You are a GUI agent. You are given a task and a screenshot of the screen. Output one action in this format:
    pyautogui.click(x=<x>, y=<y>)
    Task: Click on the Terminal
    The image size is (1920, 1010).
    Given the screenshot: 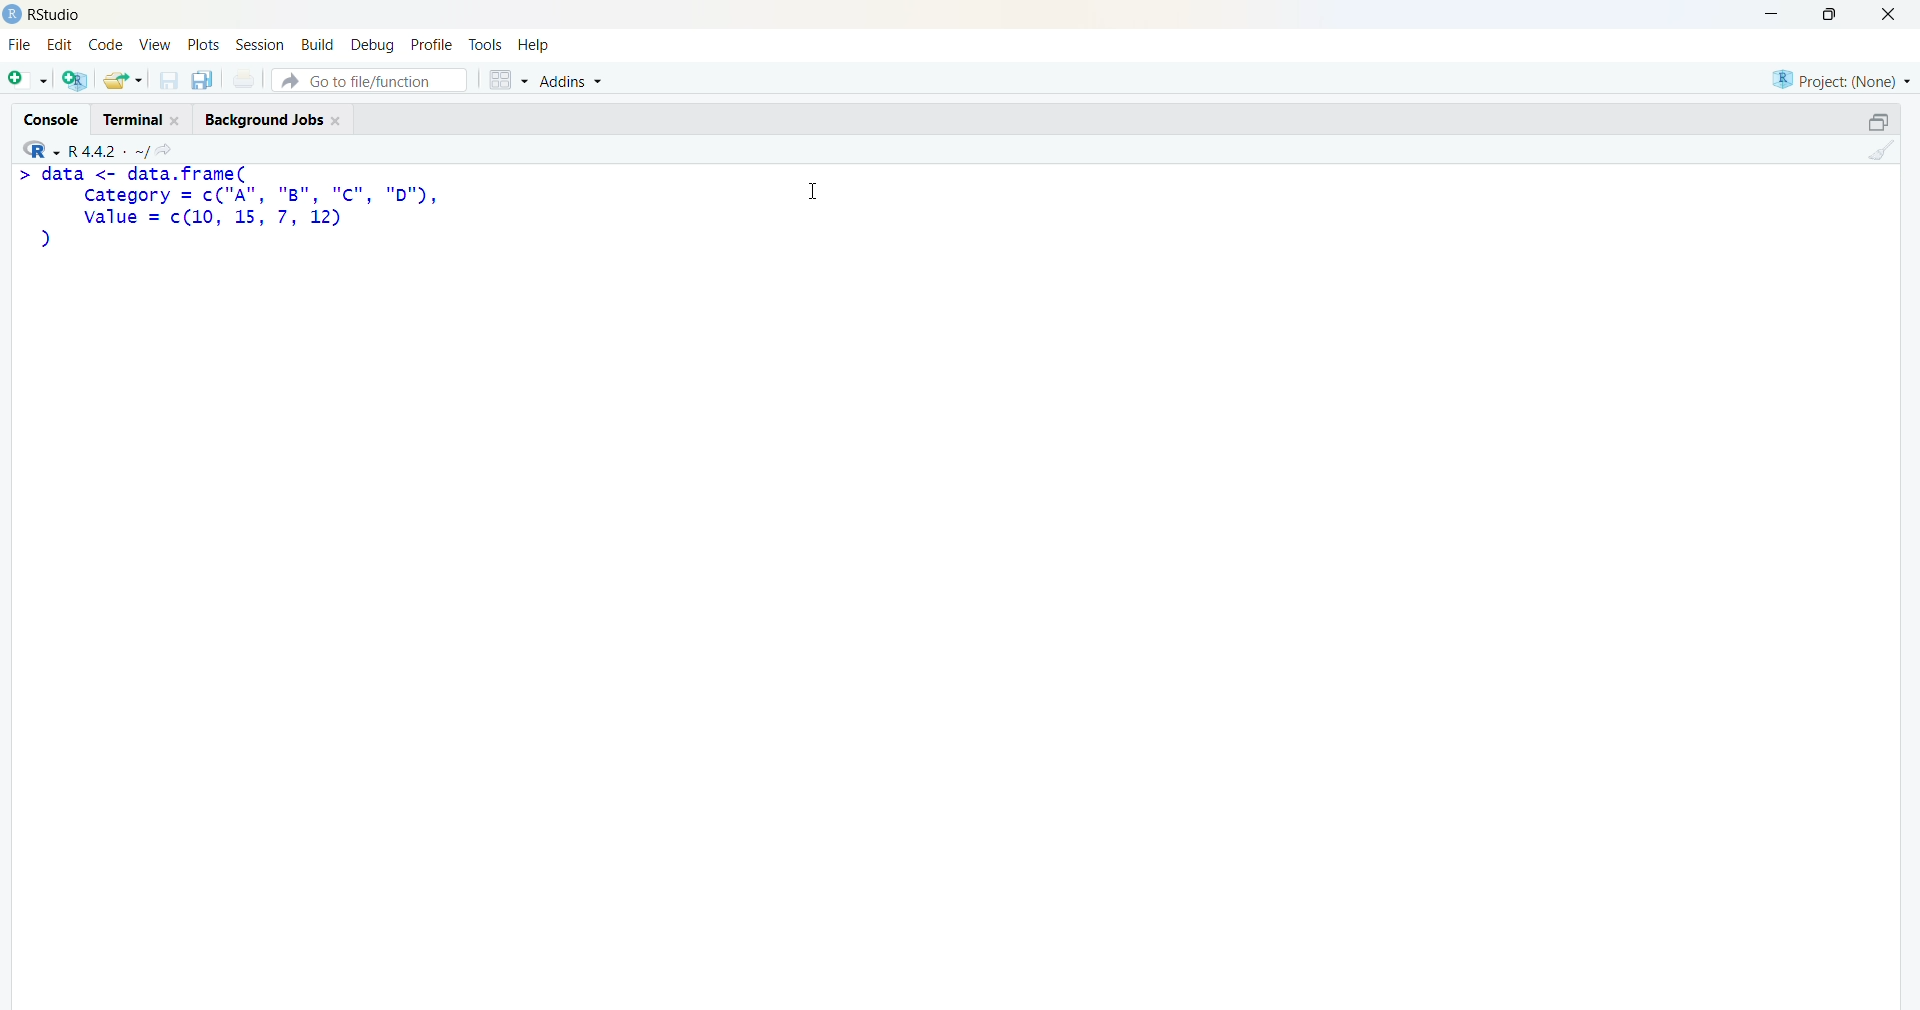 What is the action you would take?
    pyautogui.click(x=138, y=117)
    